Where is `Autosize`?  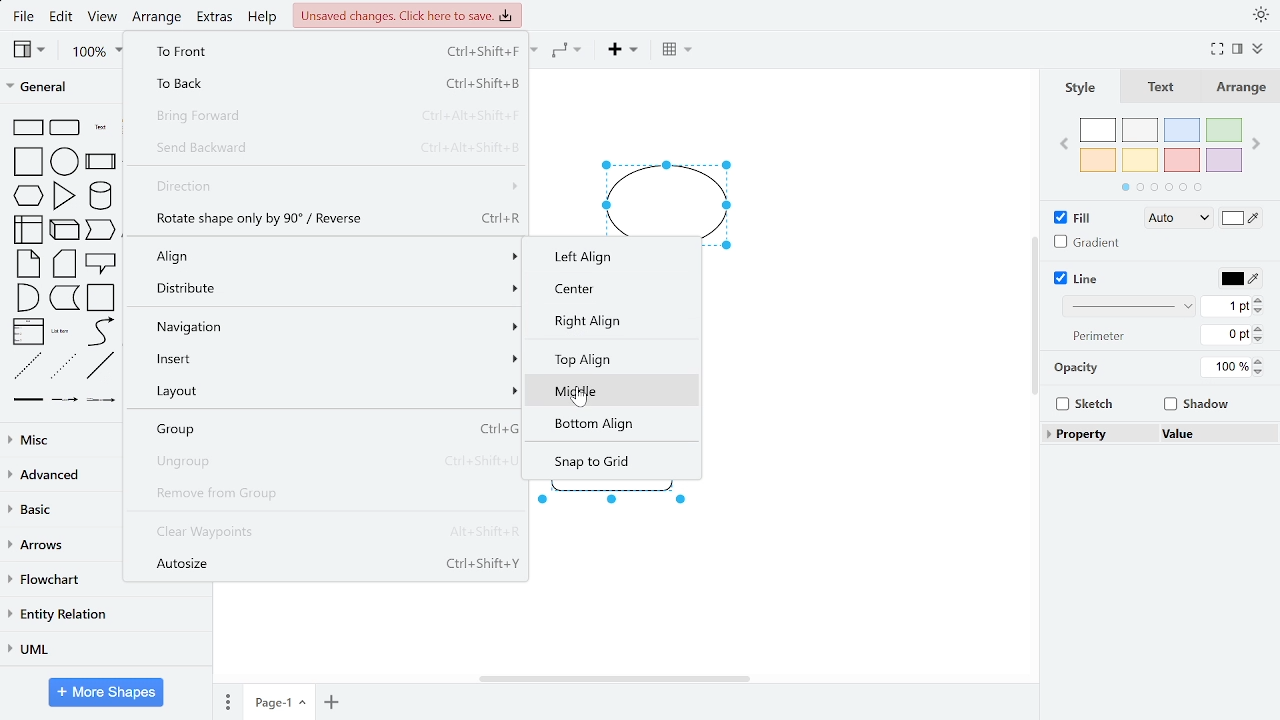 Autosize is located at coordinates (330, 563).